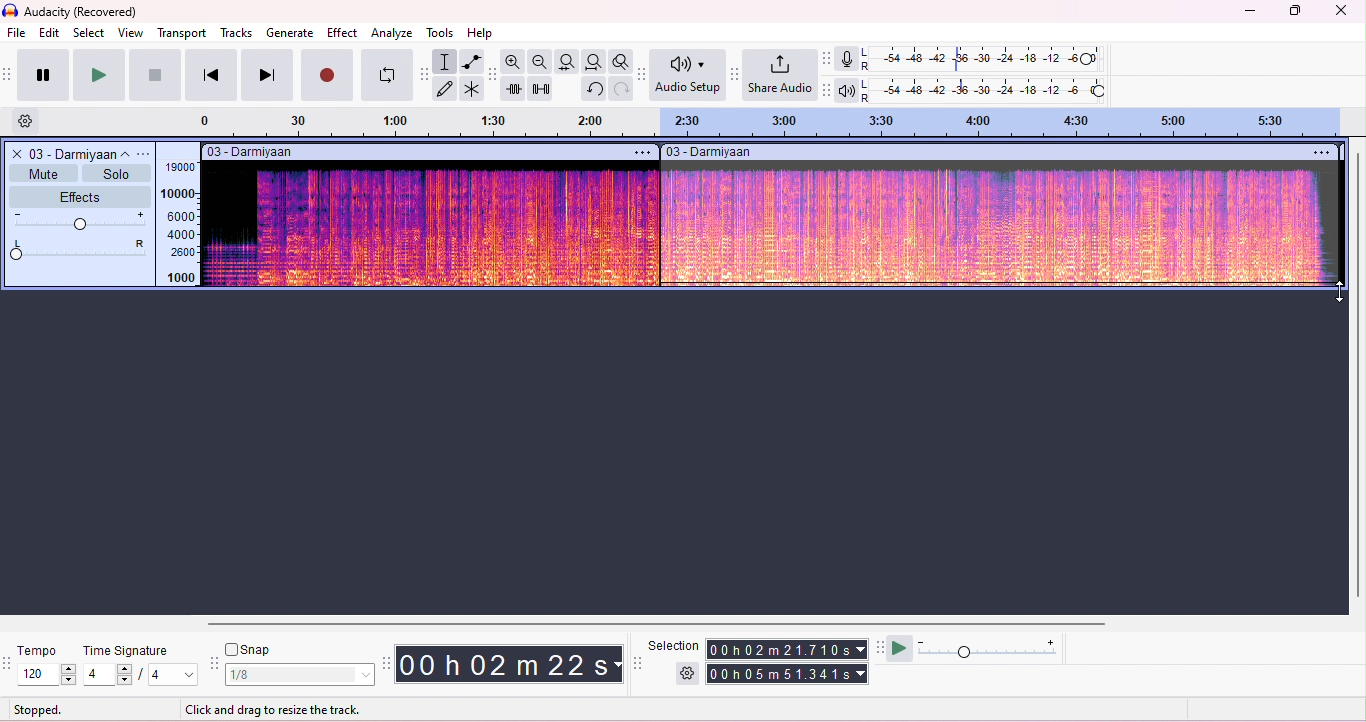  I want to click on time, so click(508, 663).